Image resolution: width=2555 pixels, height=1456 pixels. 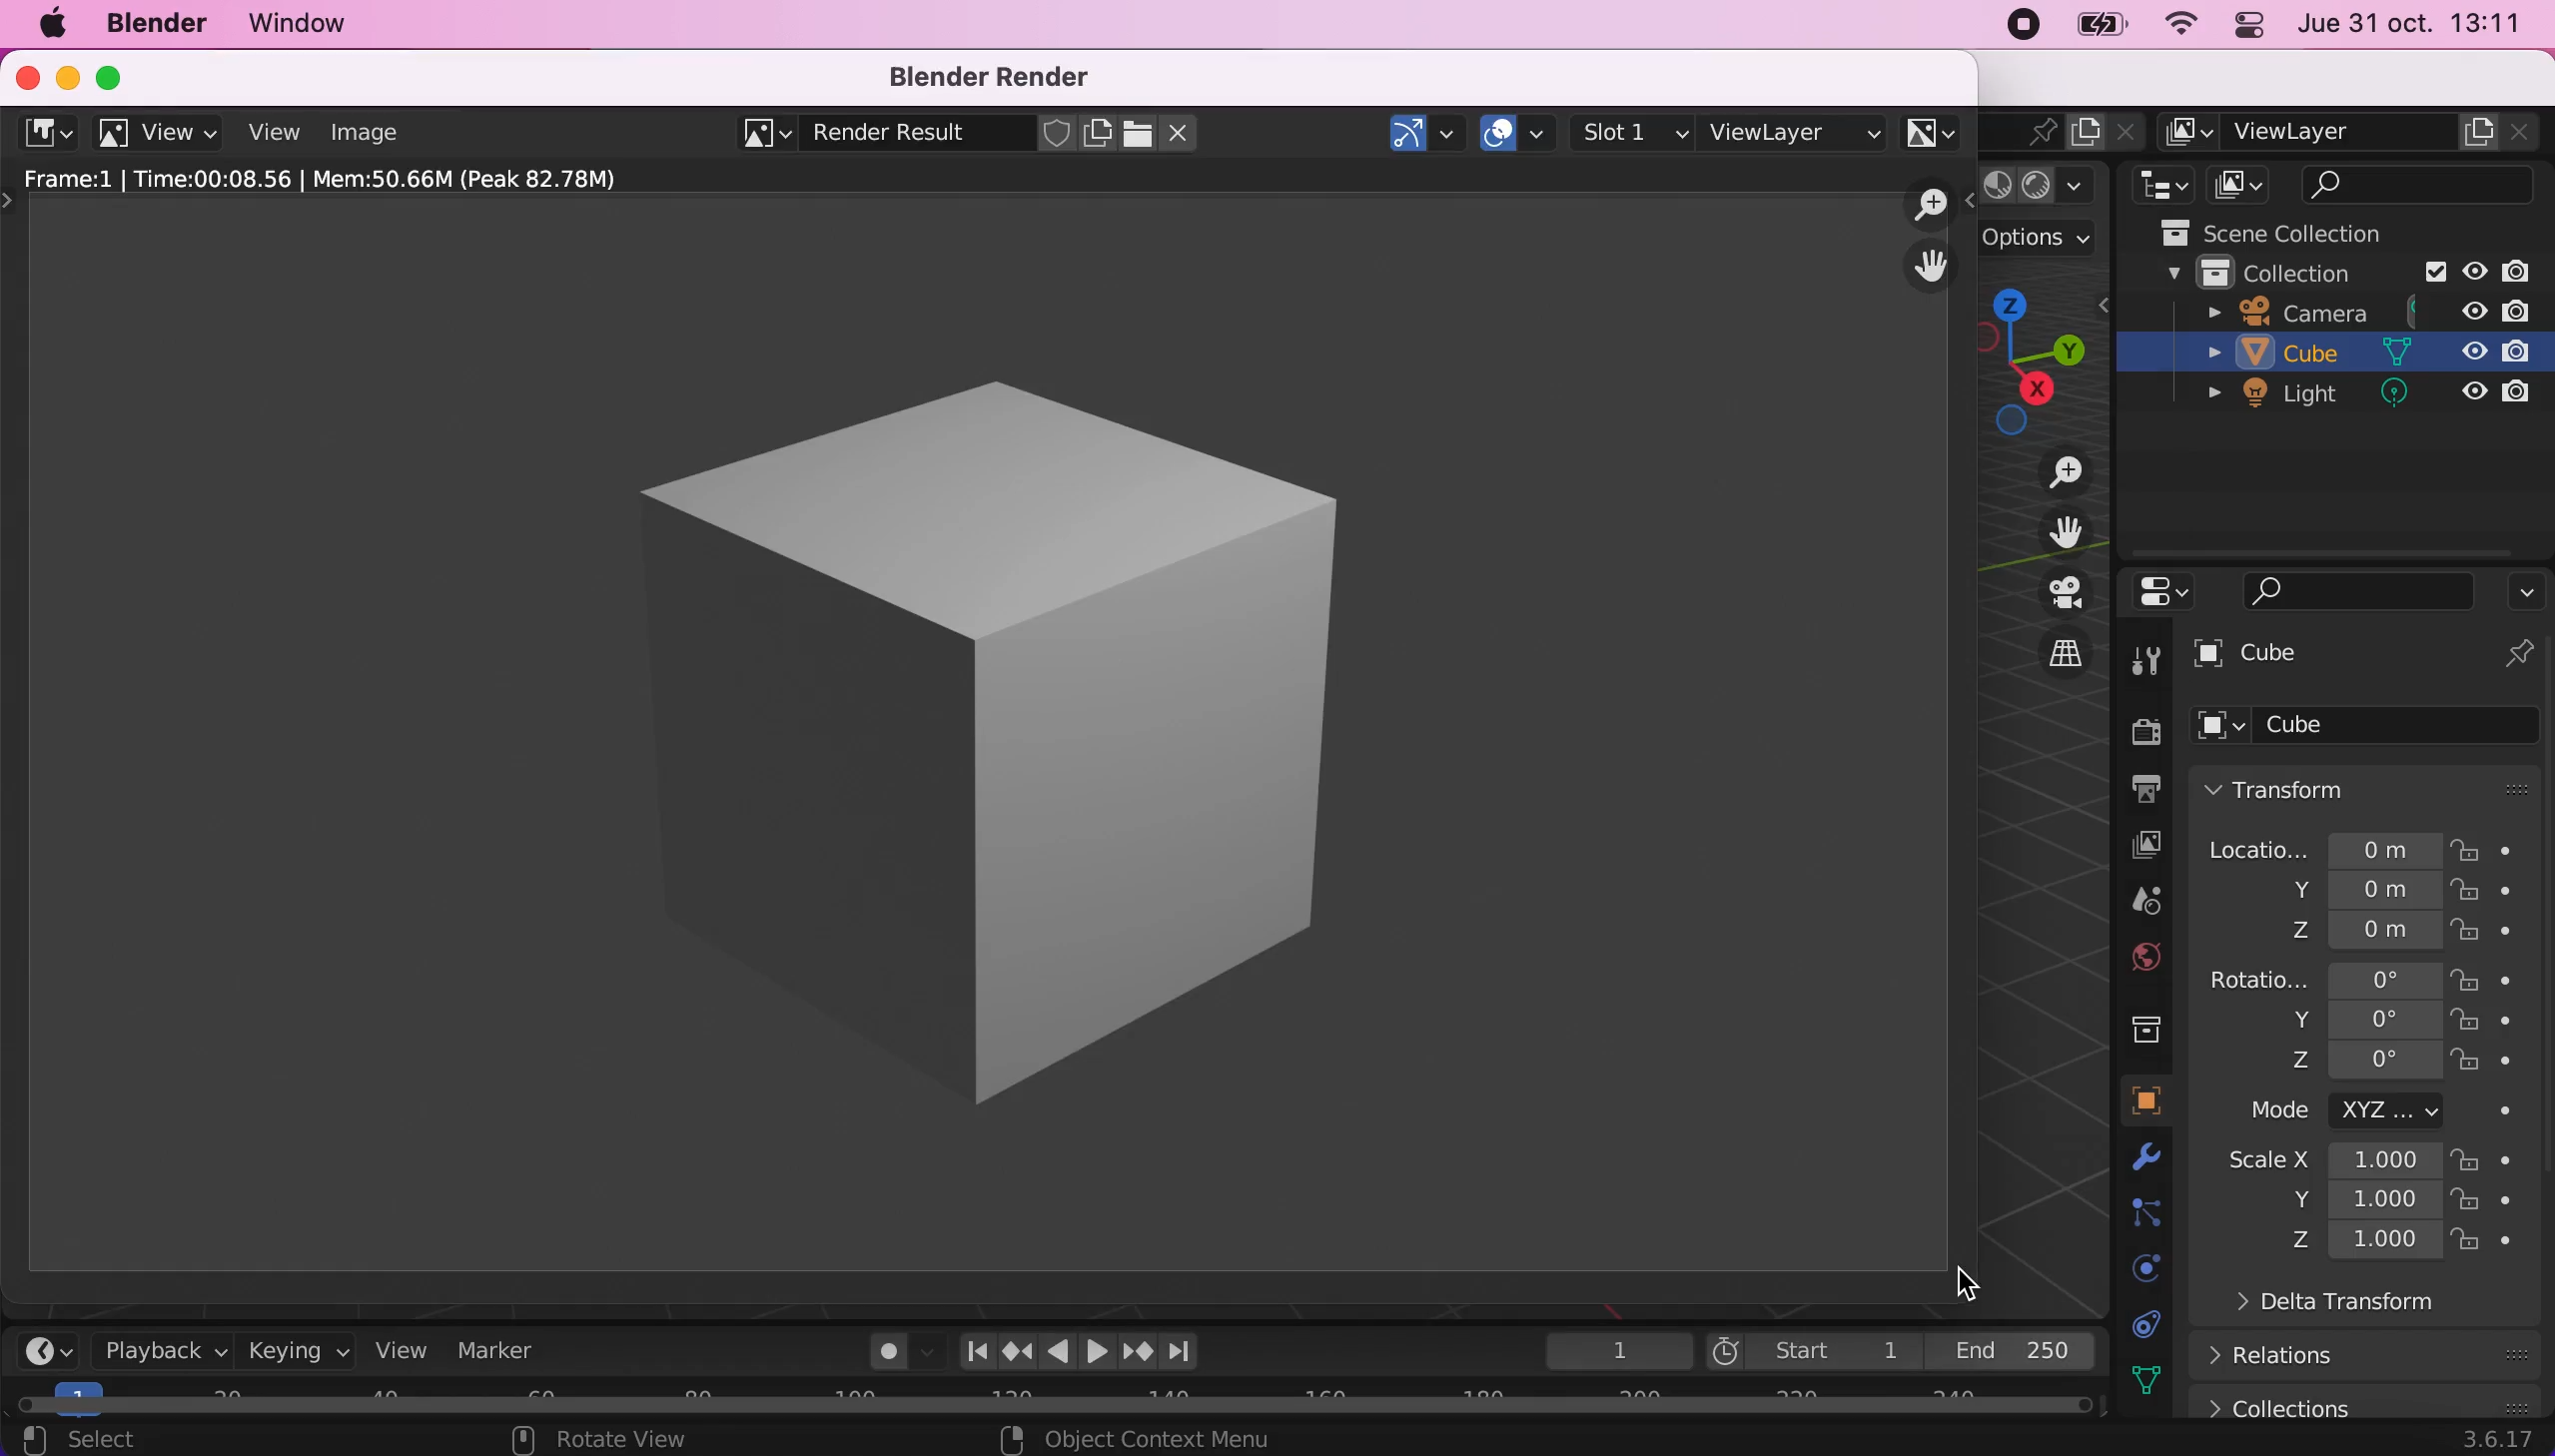 I want to click on recording stopped, so click(x=2018, y=27).